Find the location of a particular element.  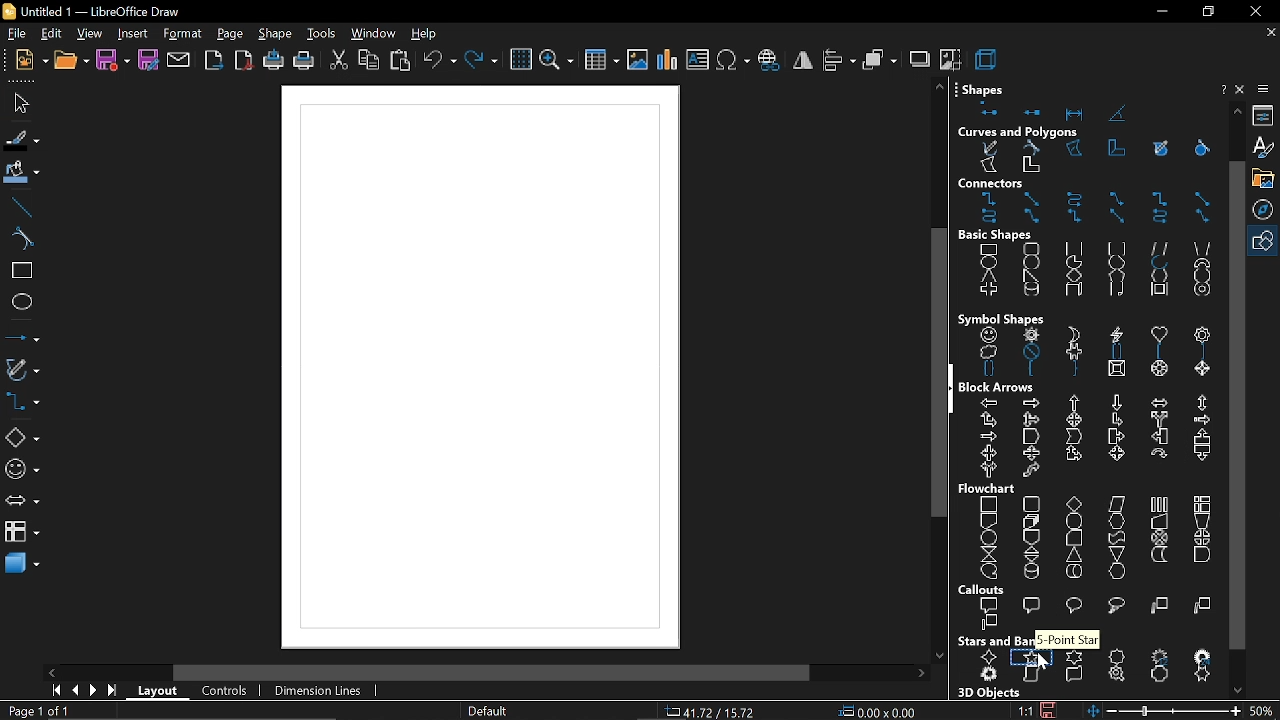

basic shapes is located at coordinates (1087, 273).